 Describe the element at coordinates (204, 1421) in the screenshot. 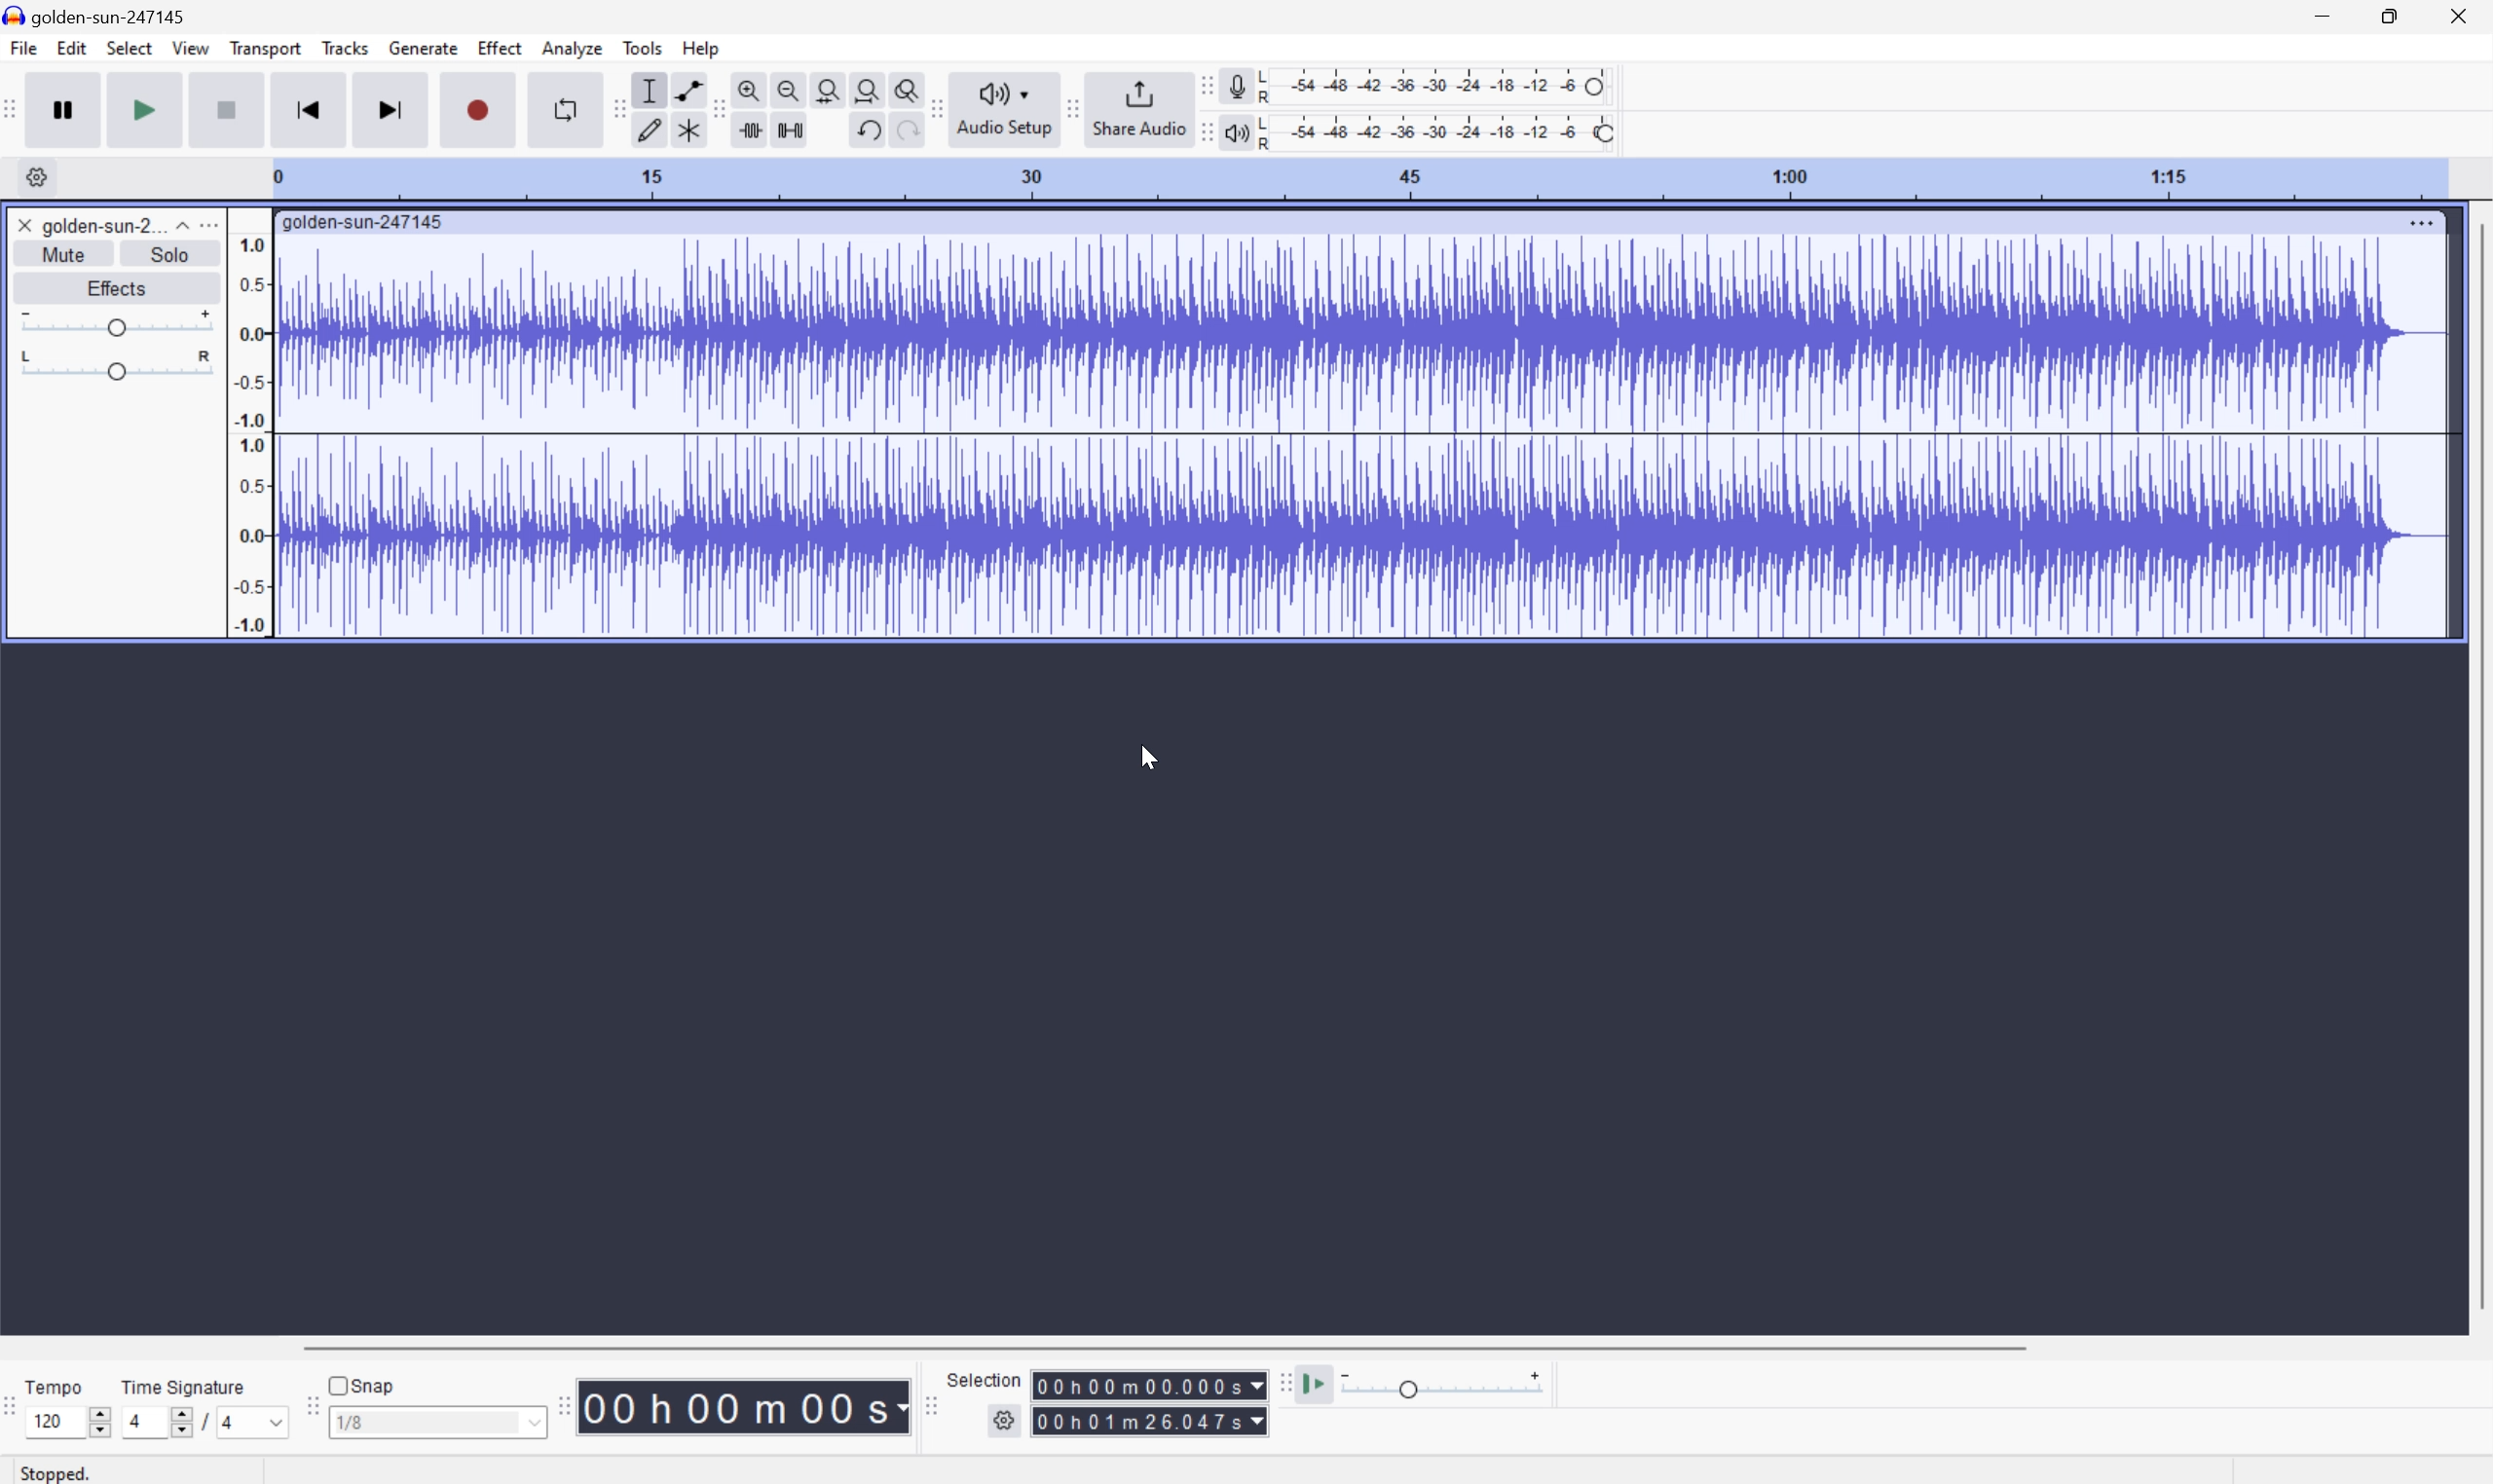

I see `/` at that location.